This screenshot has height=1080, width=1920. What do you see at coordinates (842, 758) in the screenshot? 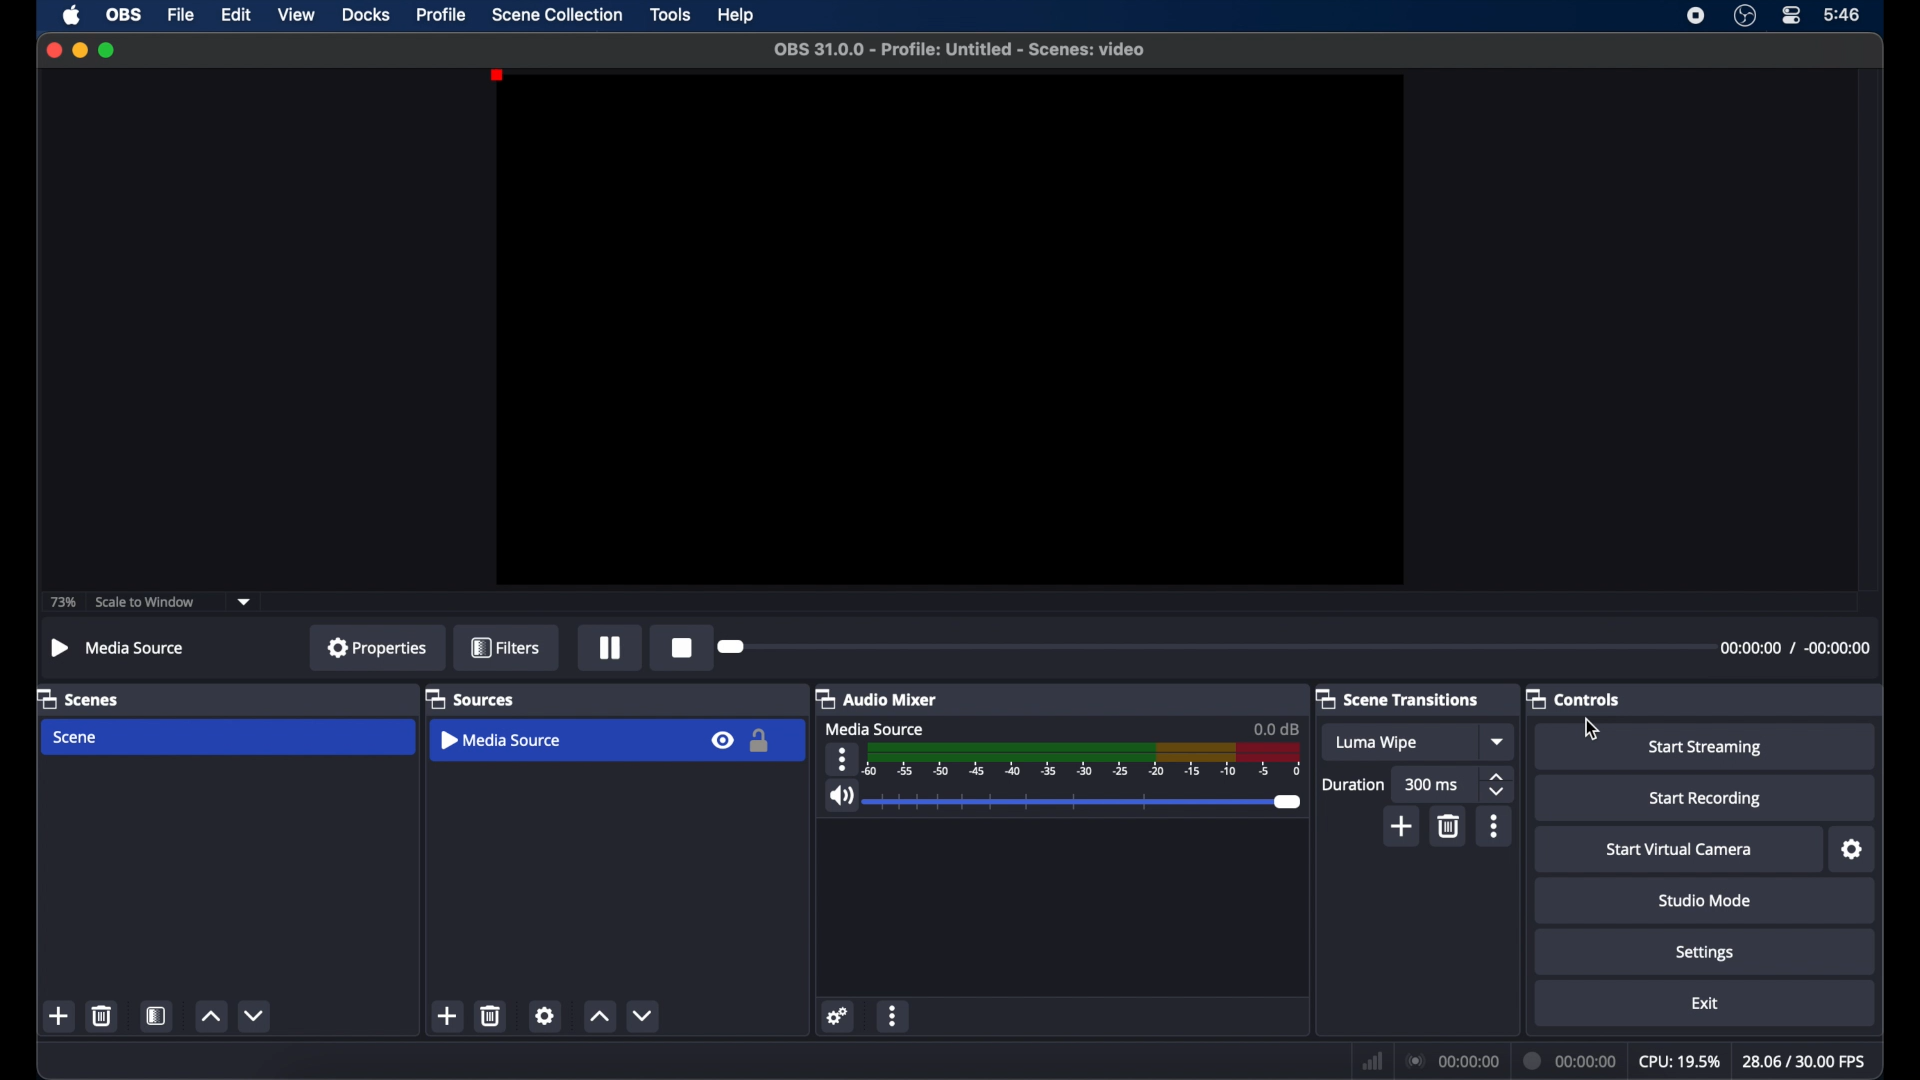
I see `more options` at bounding box center [842, 758].